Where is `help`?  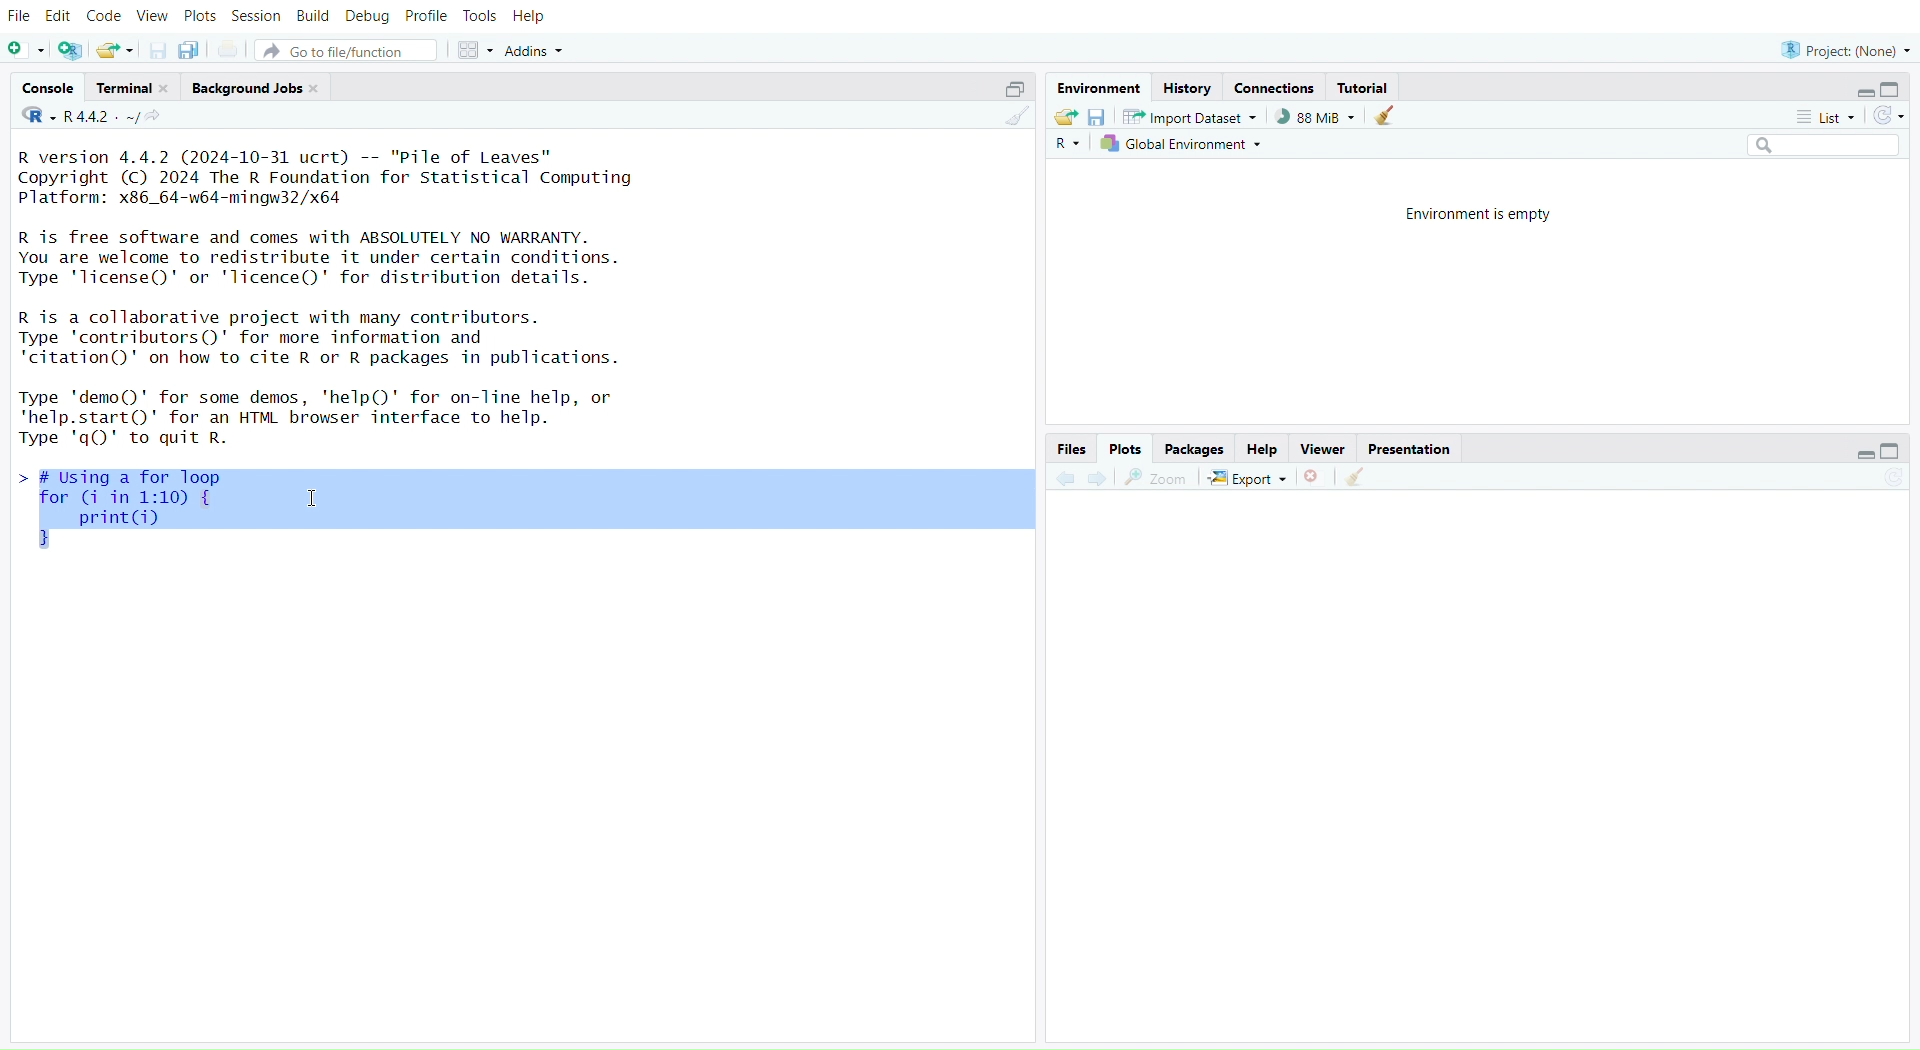 help is located at coordinates (527, 18).